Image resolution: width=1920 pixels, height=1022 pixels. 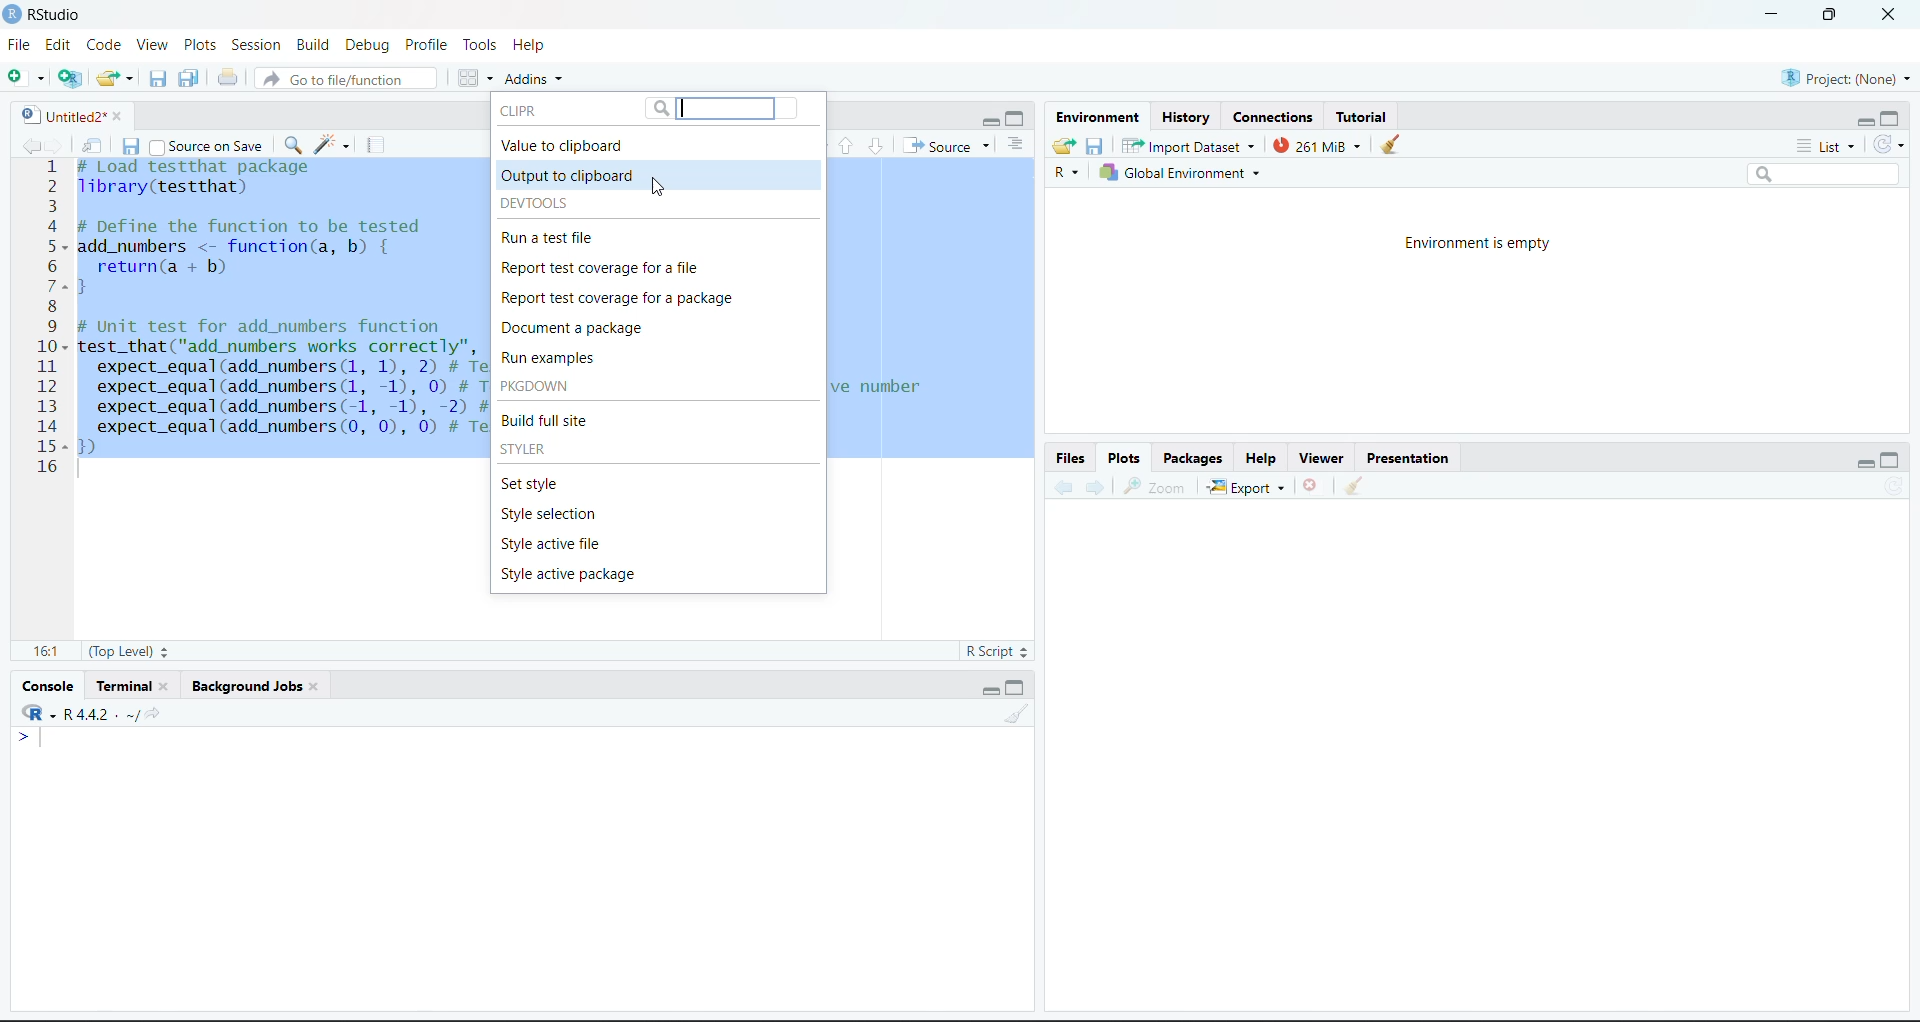 What do you see at coordinates (1823, 174) in the screenshot?
I see `Search bar` at bounding box center [1823, 174].